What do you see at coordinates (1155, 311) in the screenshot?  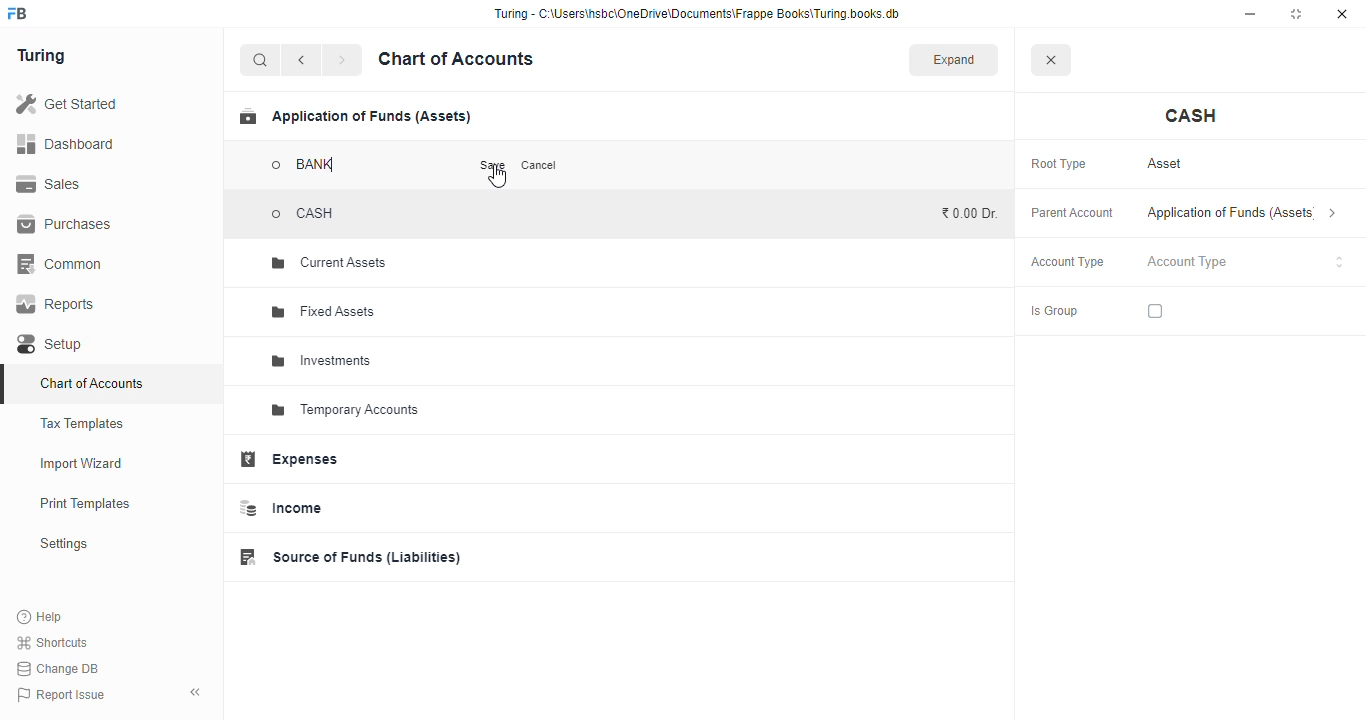 I see `checkbox` at bounding box center [1155, 311].